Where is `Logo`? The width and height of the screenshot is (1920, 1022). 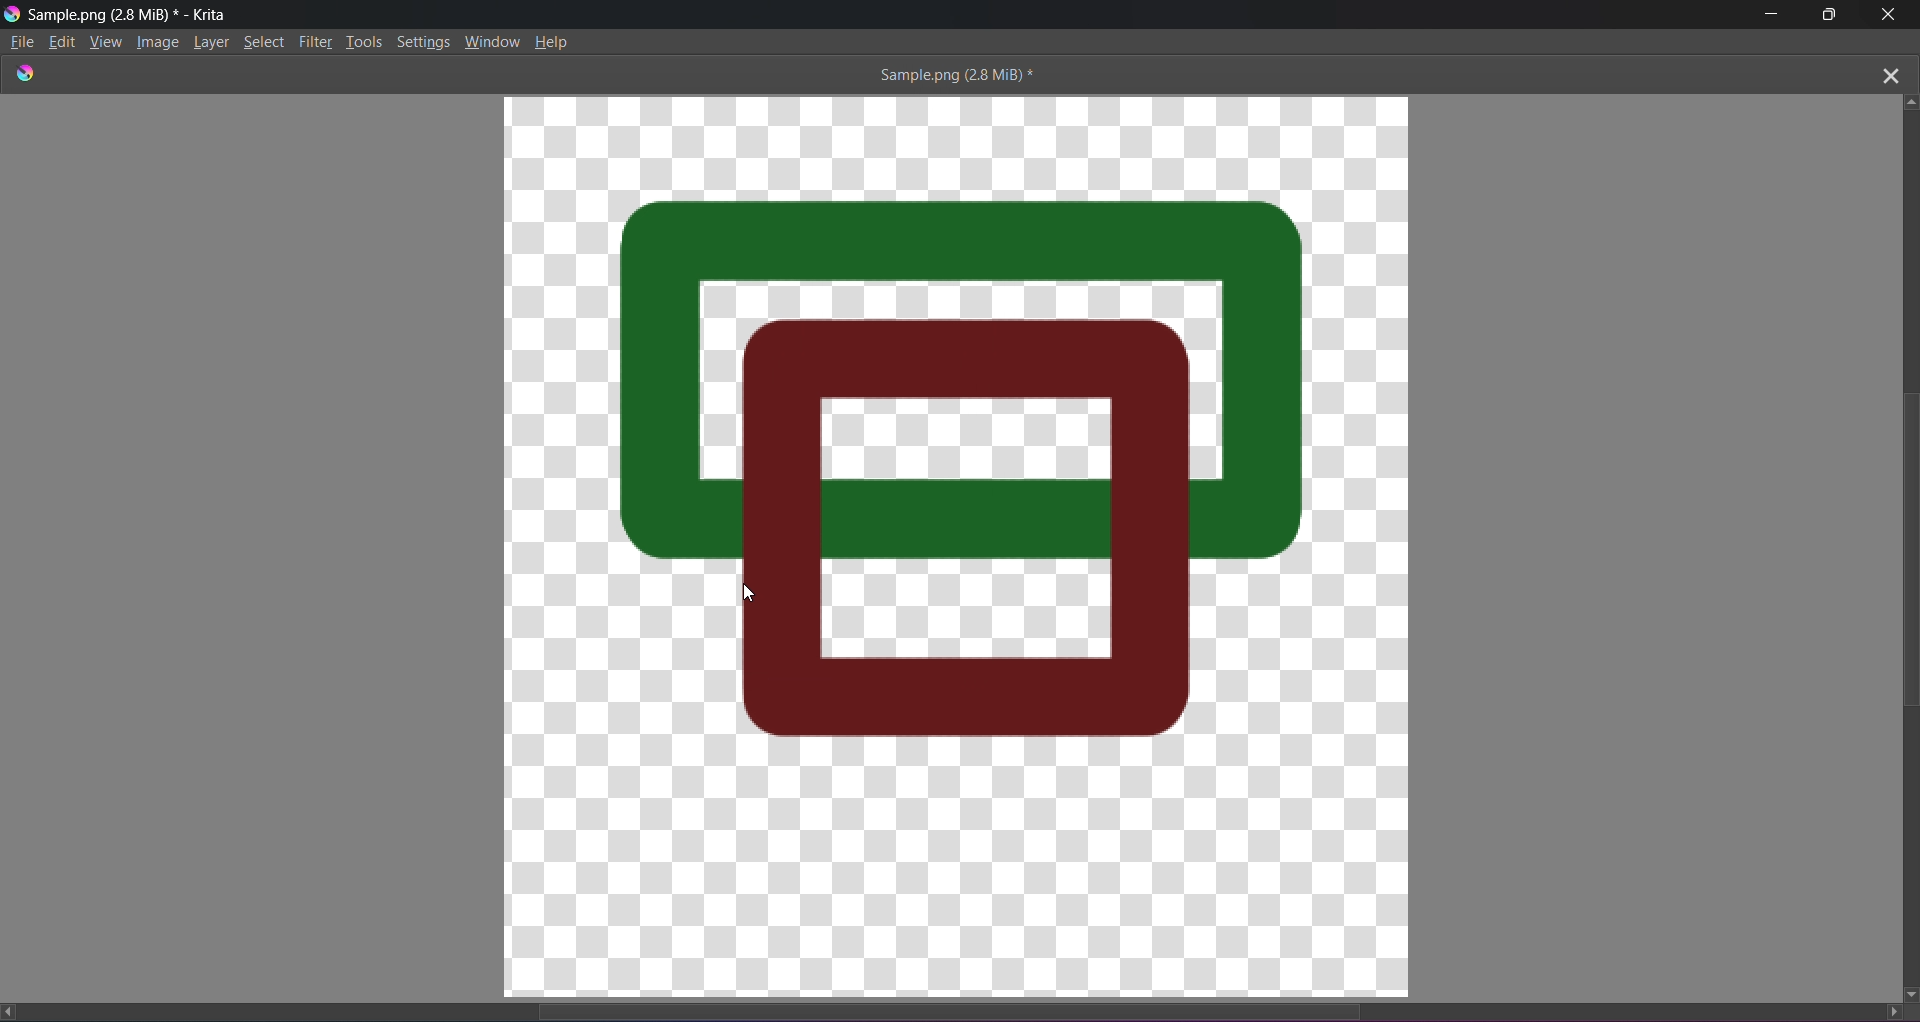 Logo is located at coordinates (12, 13).